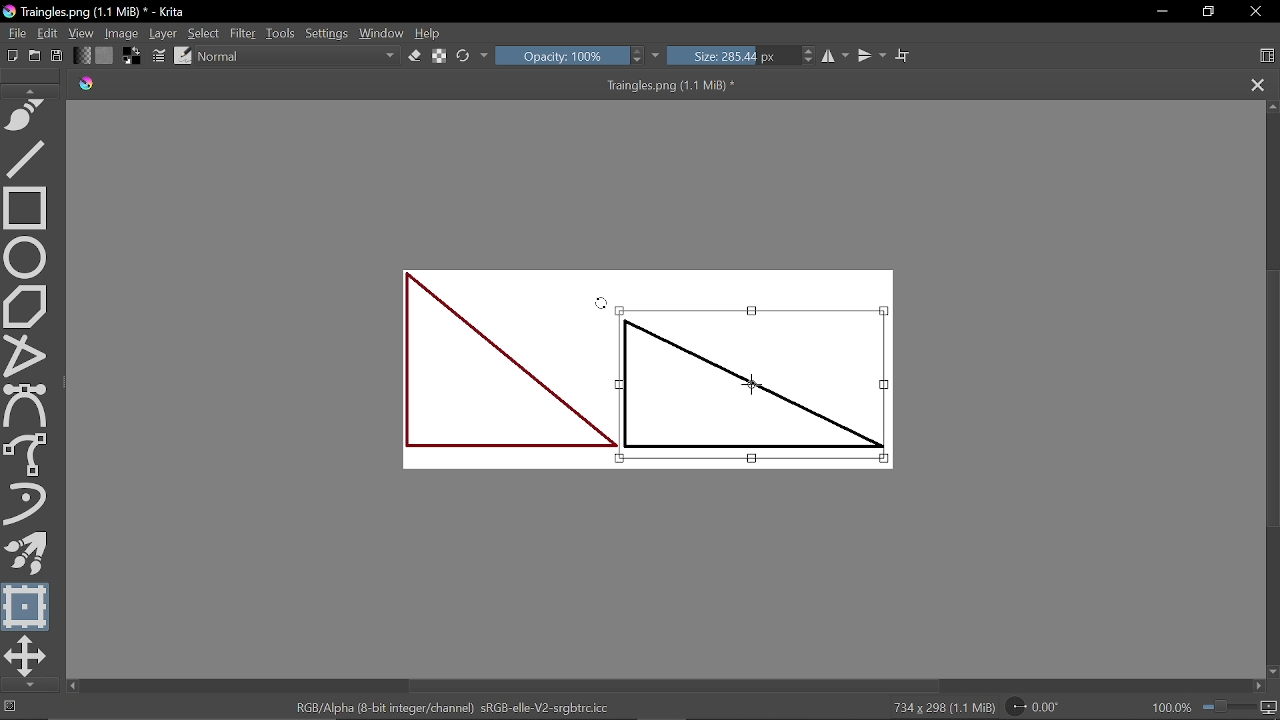  Describe the element at coordinates (28, 406) in the screenshot. I see `Bezier curve tool` at that location.